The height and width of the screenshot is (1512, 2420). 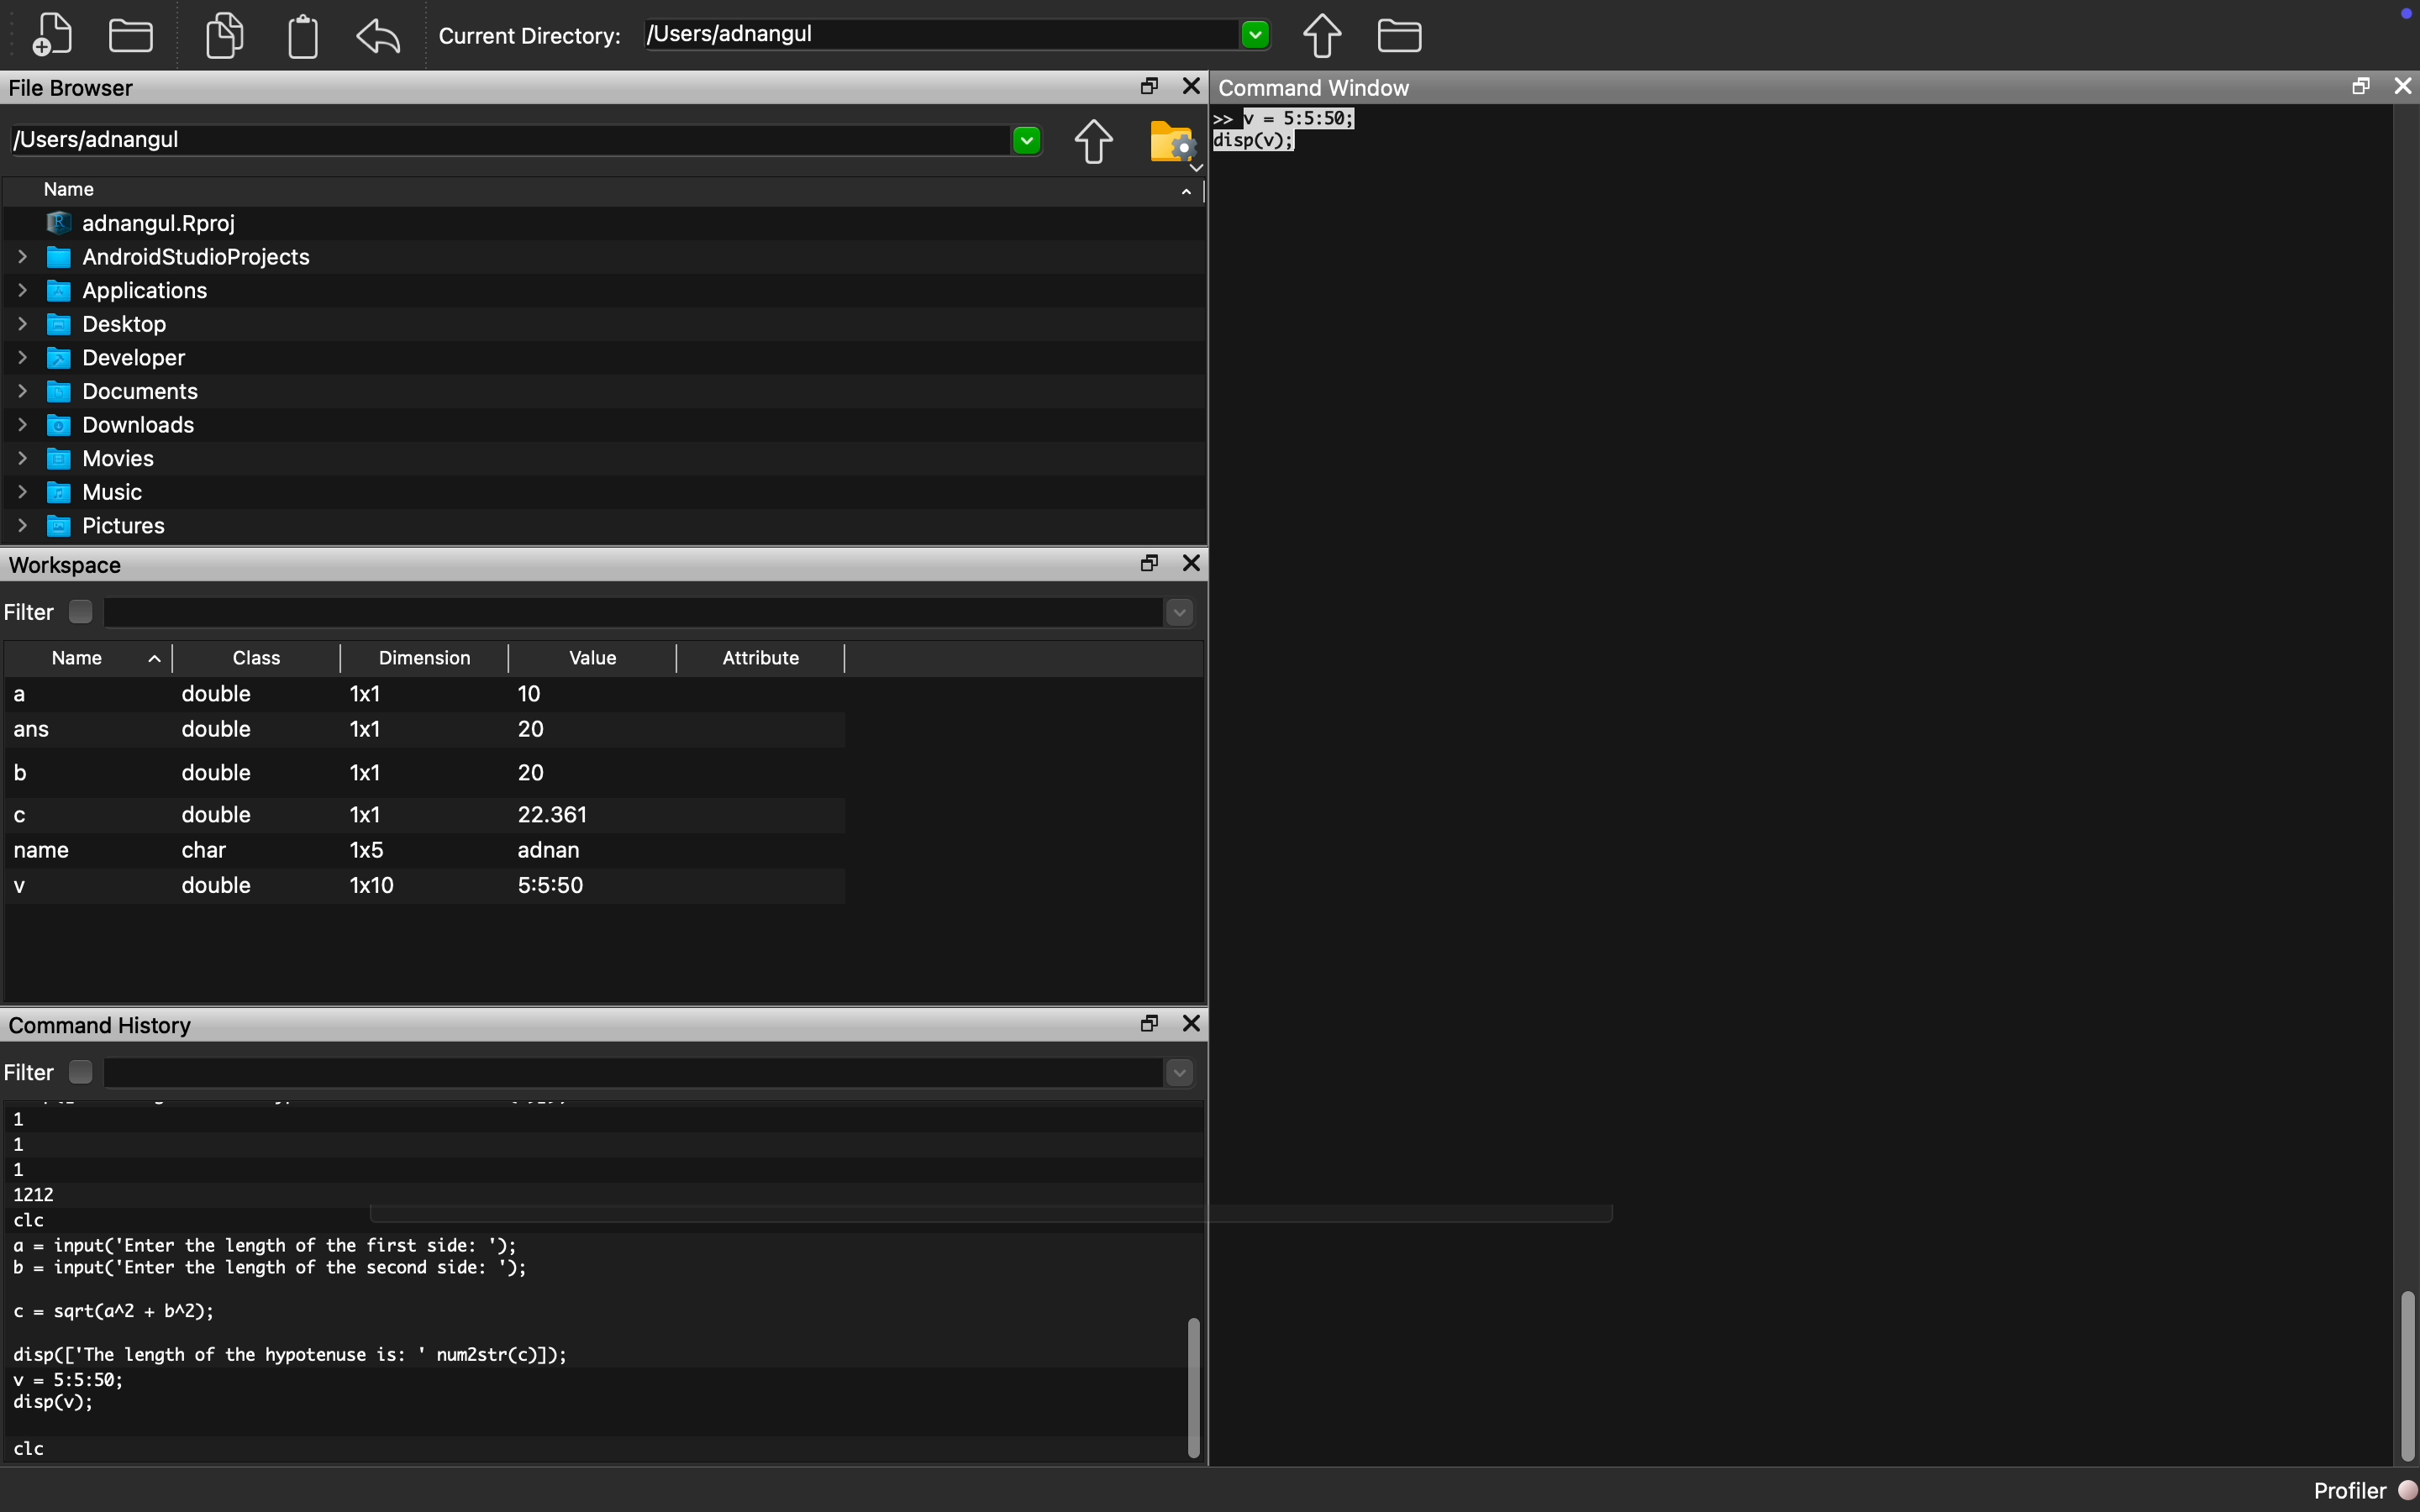 I want to click on Dropdown, so click(x=1026, y=141).